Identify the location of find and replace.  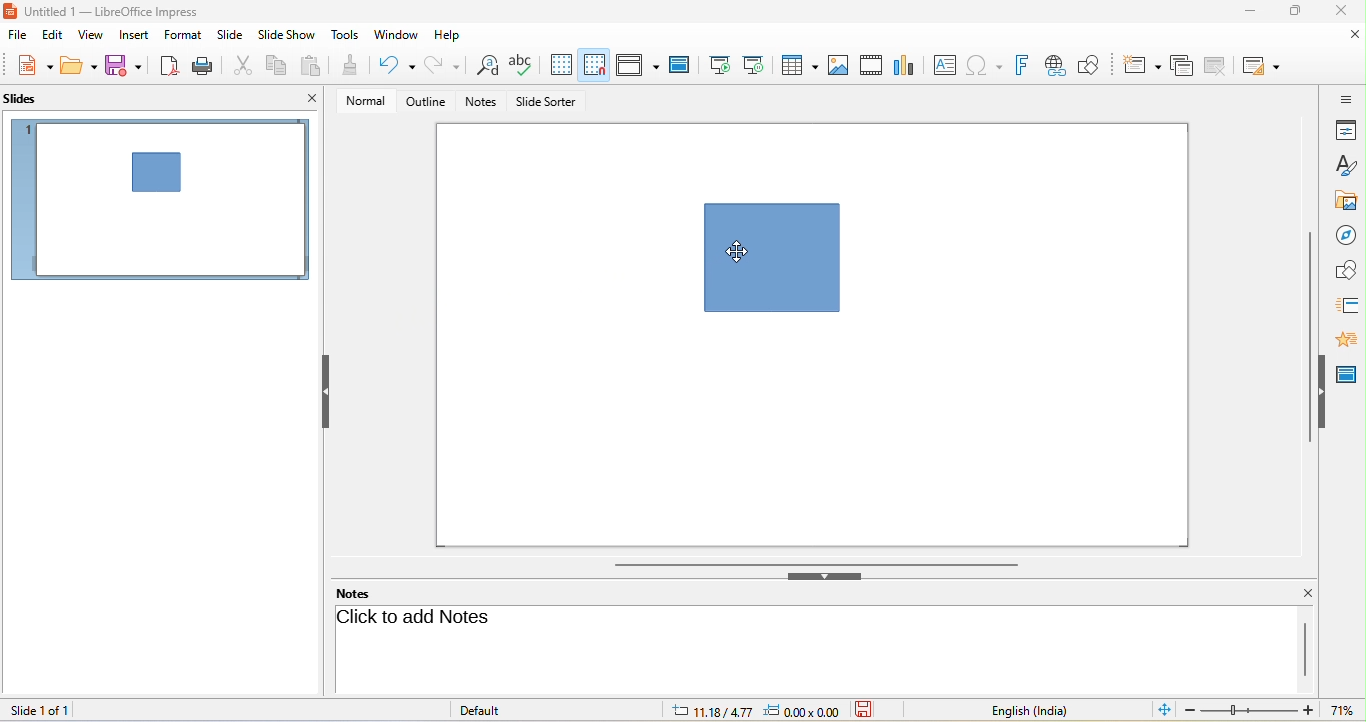
(485, 68).